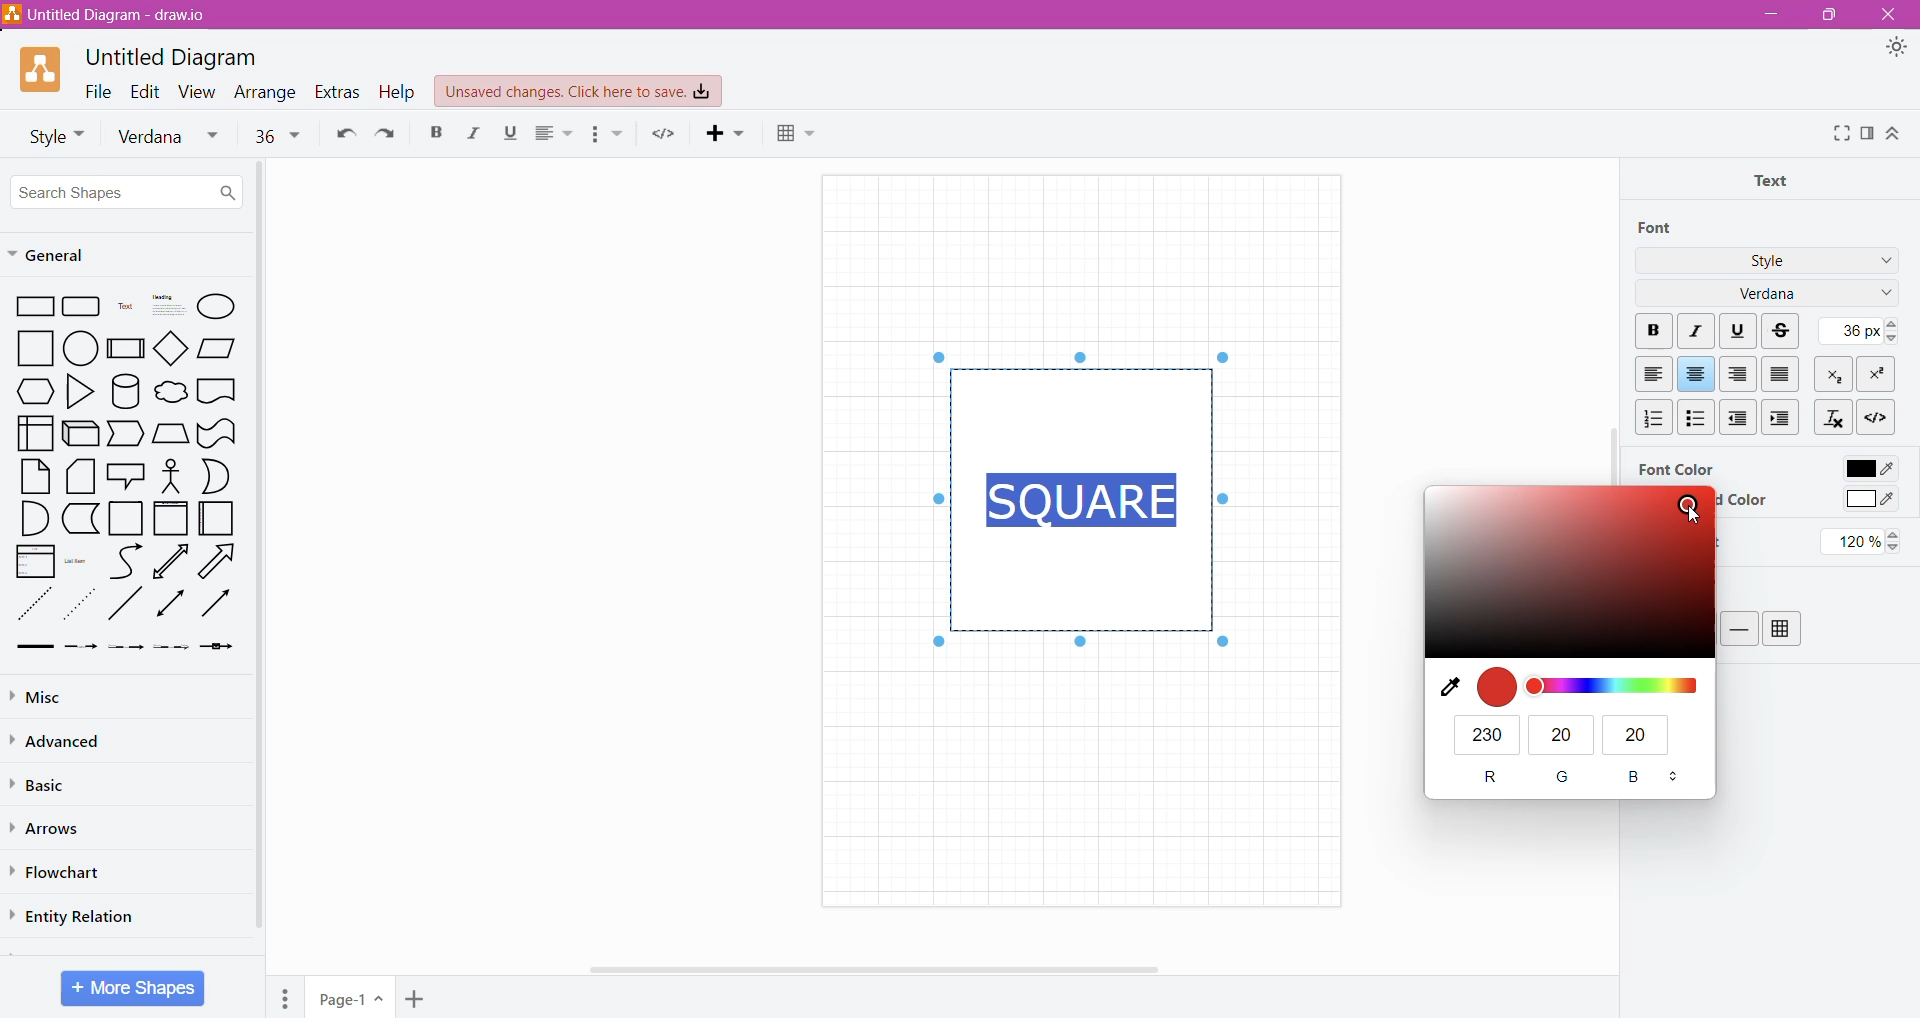 The width and height of the screenshot is (1920, 1018). What do you see at coordinates (436, 131) in the screenshot?
I see `Bold` at bounding box center [436, 131].